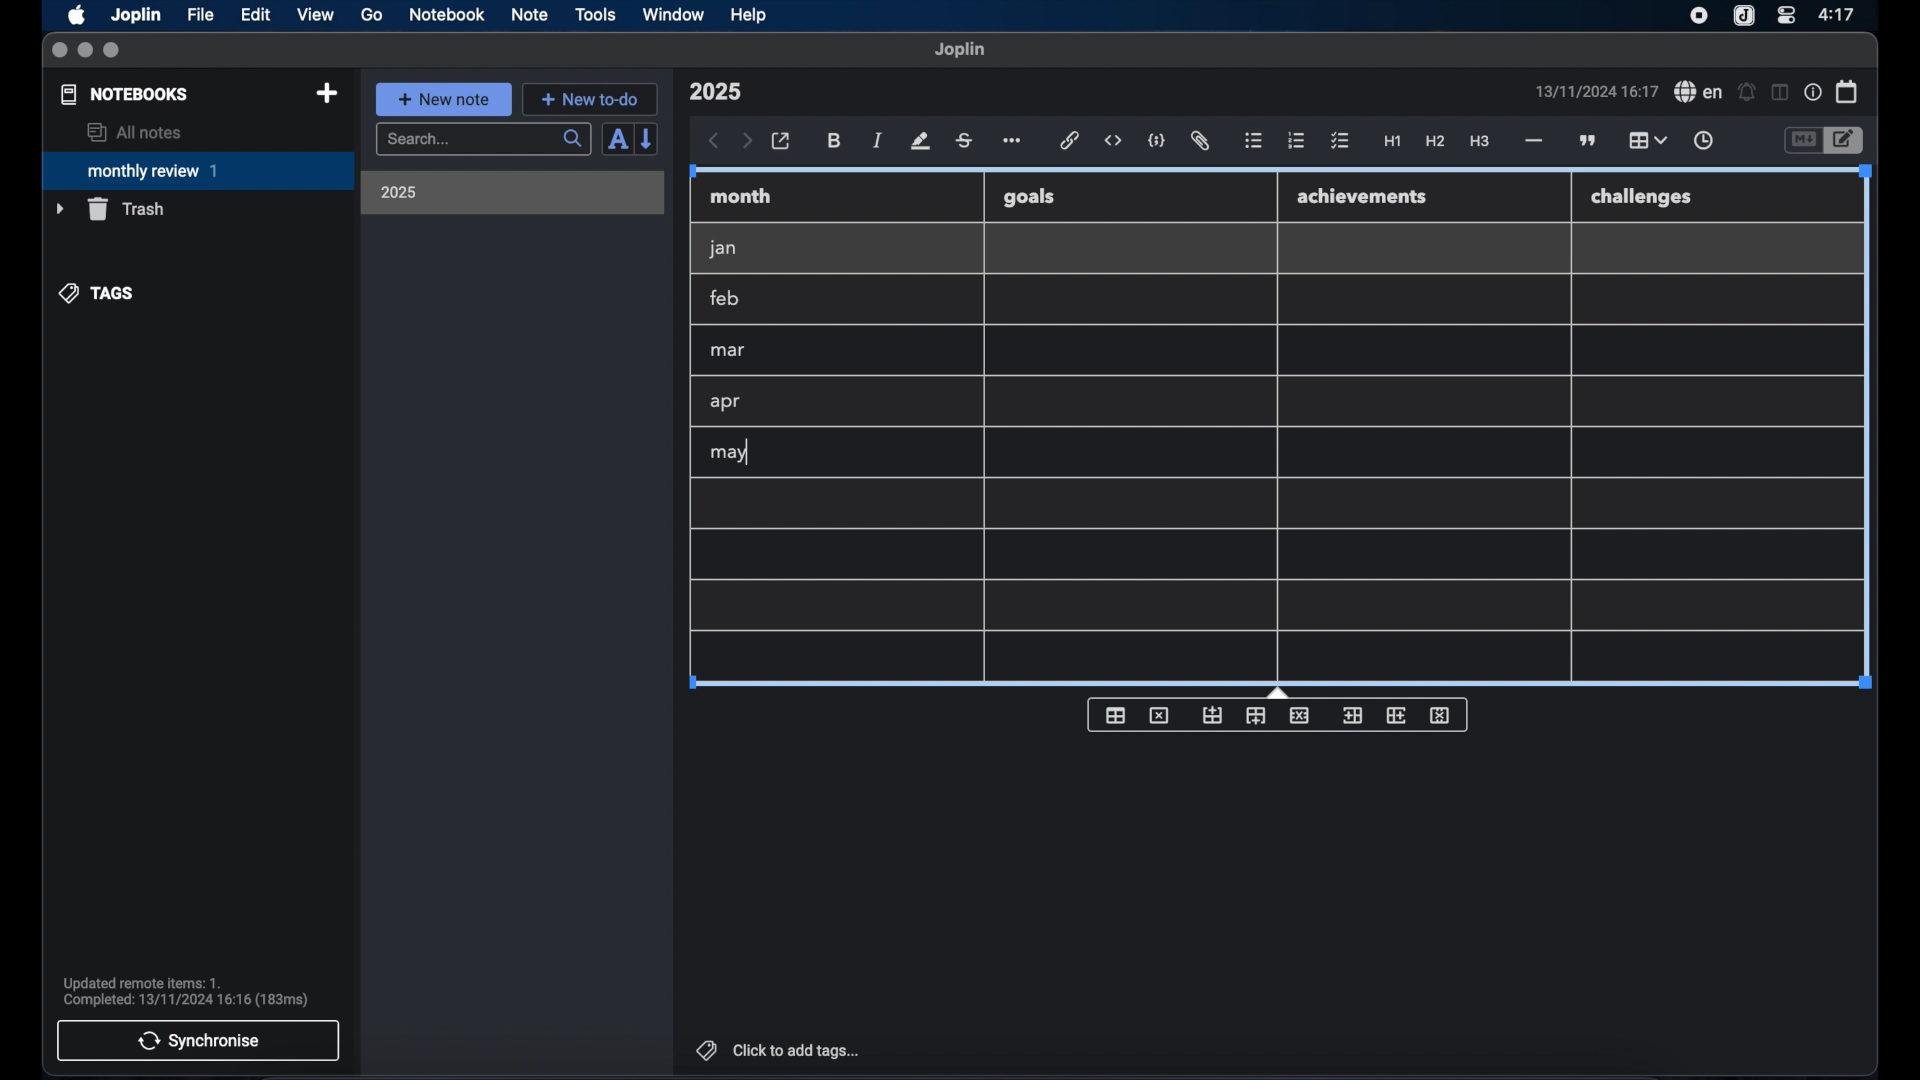 The width and height of the screenshot is (1920, 1080). What do you see at coordinates (1785, 14) in the screenshot?
I see `control center` at bounding box center [1785, 14].